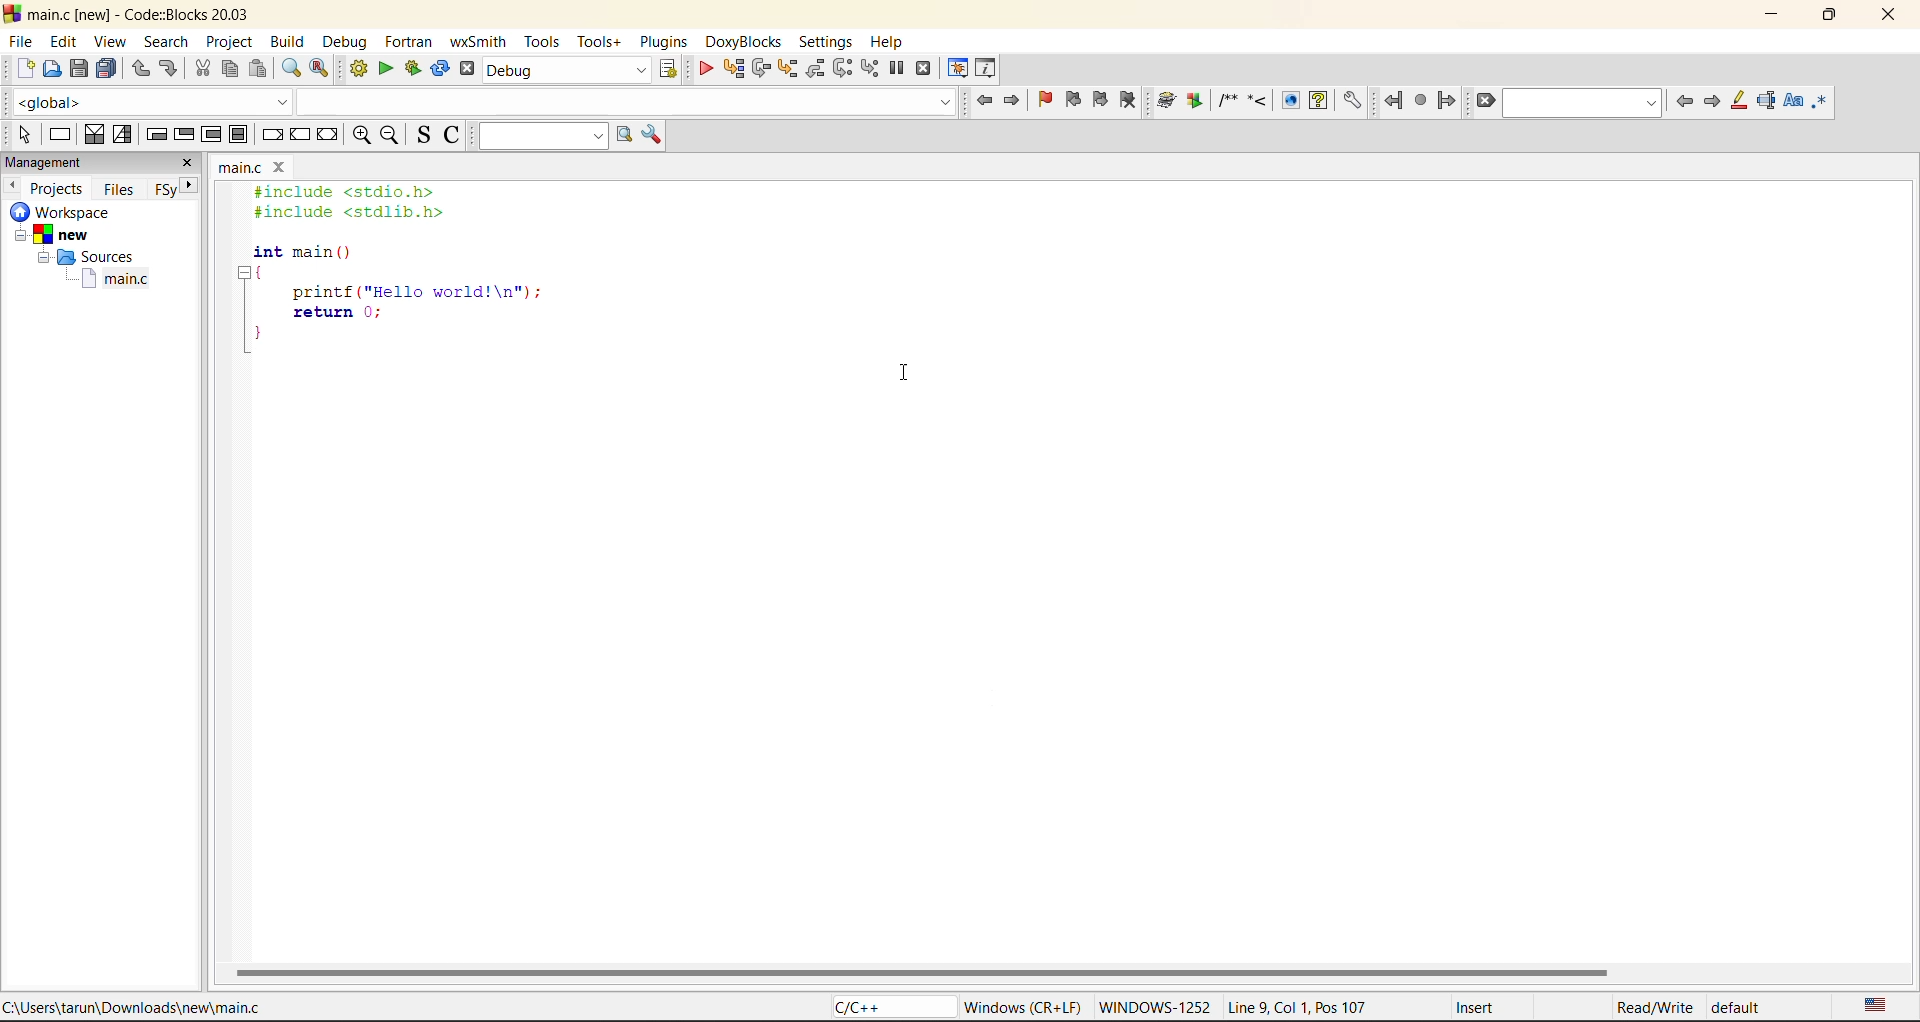 This screenshot has height=1022, width=1920. I want to click on toggle comments, so click(451, 137).